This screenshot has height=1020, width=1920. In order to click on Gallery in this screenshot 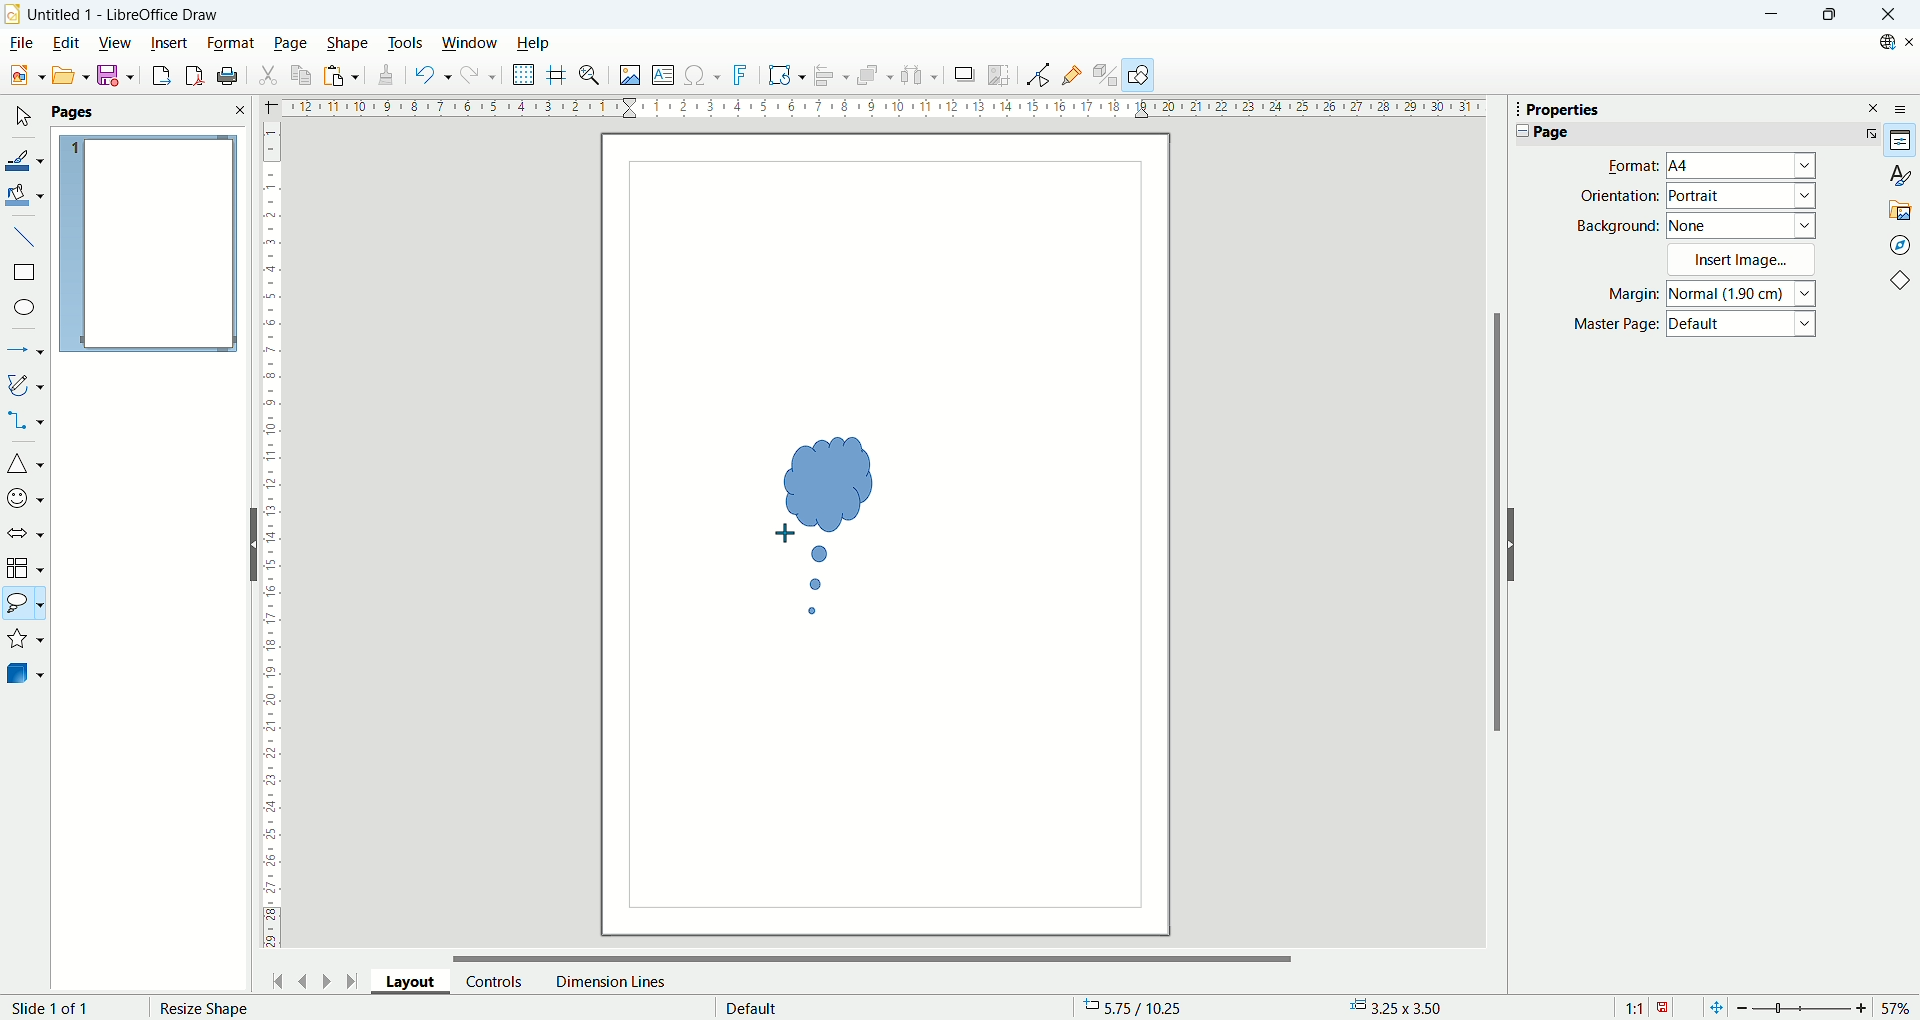, I will do `click(1901, 209)`.